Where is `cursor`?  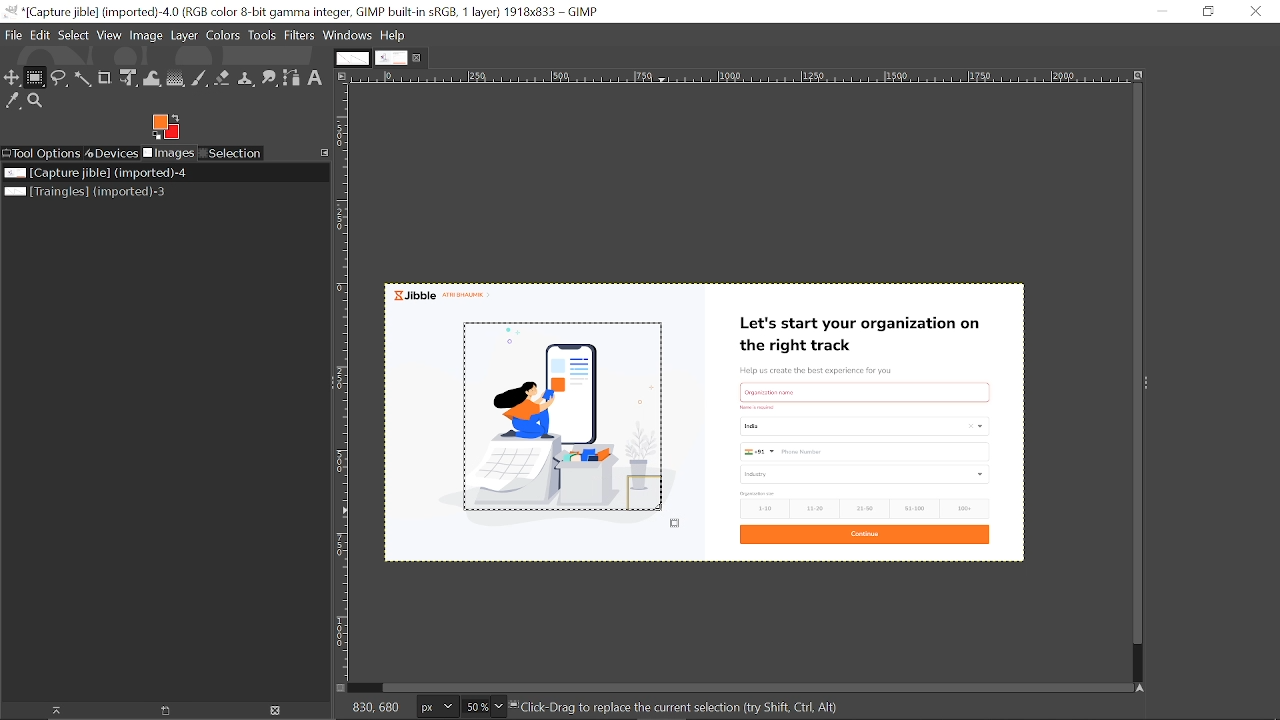 cursor is located at coordinates (665, 518).